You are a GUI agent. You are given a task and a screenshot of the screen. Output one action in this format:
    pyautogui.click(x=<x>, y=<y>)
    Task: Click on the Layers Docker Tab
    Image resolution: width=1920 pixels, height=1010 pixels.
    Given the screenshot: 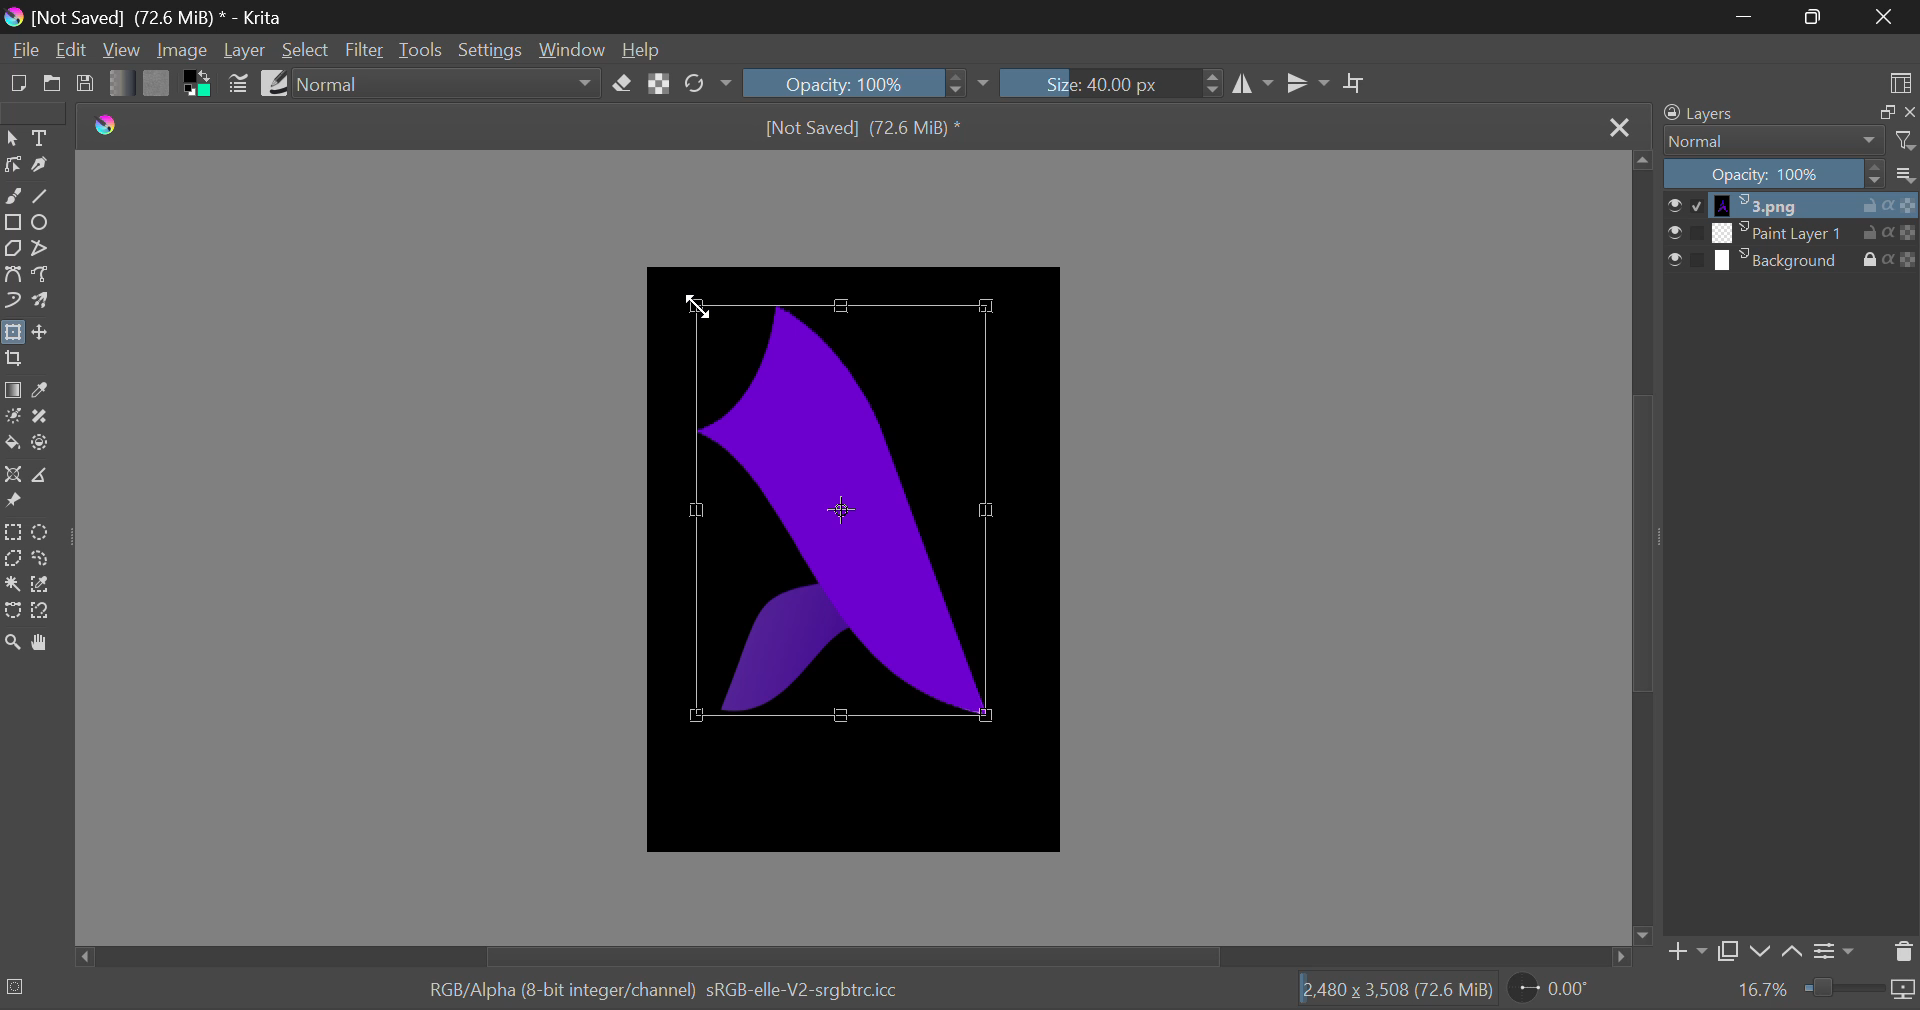 What is the action you would take?
    pyautogui.click(x=1708, y=114)
    